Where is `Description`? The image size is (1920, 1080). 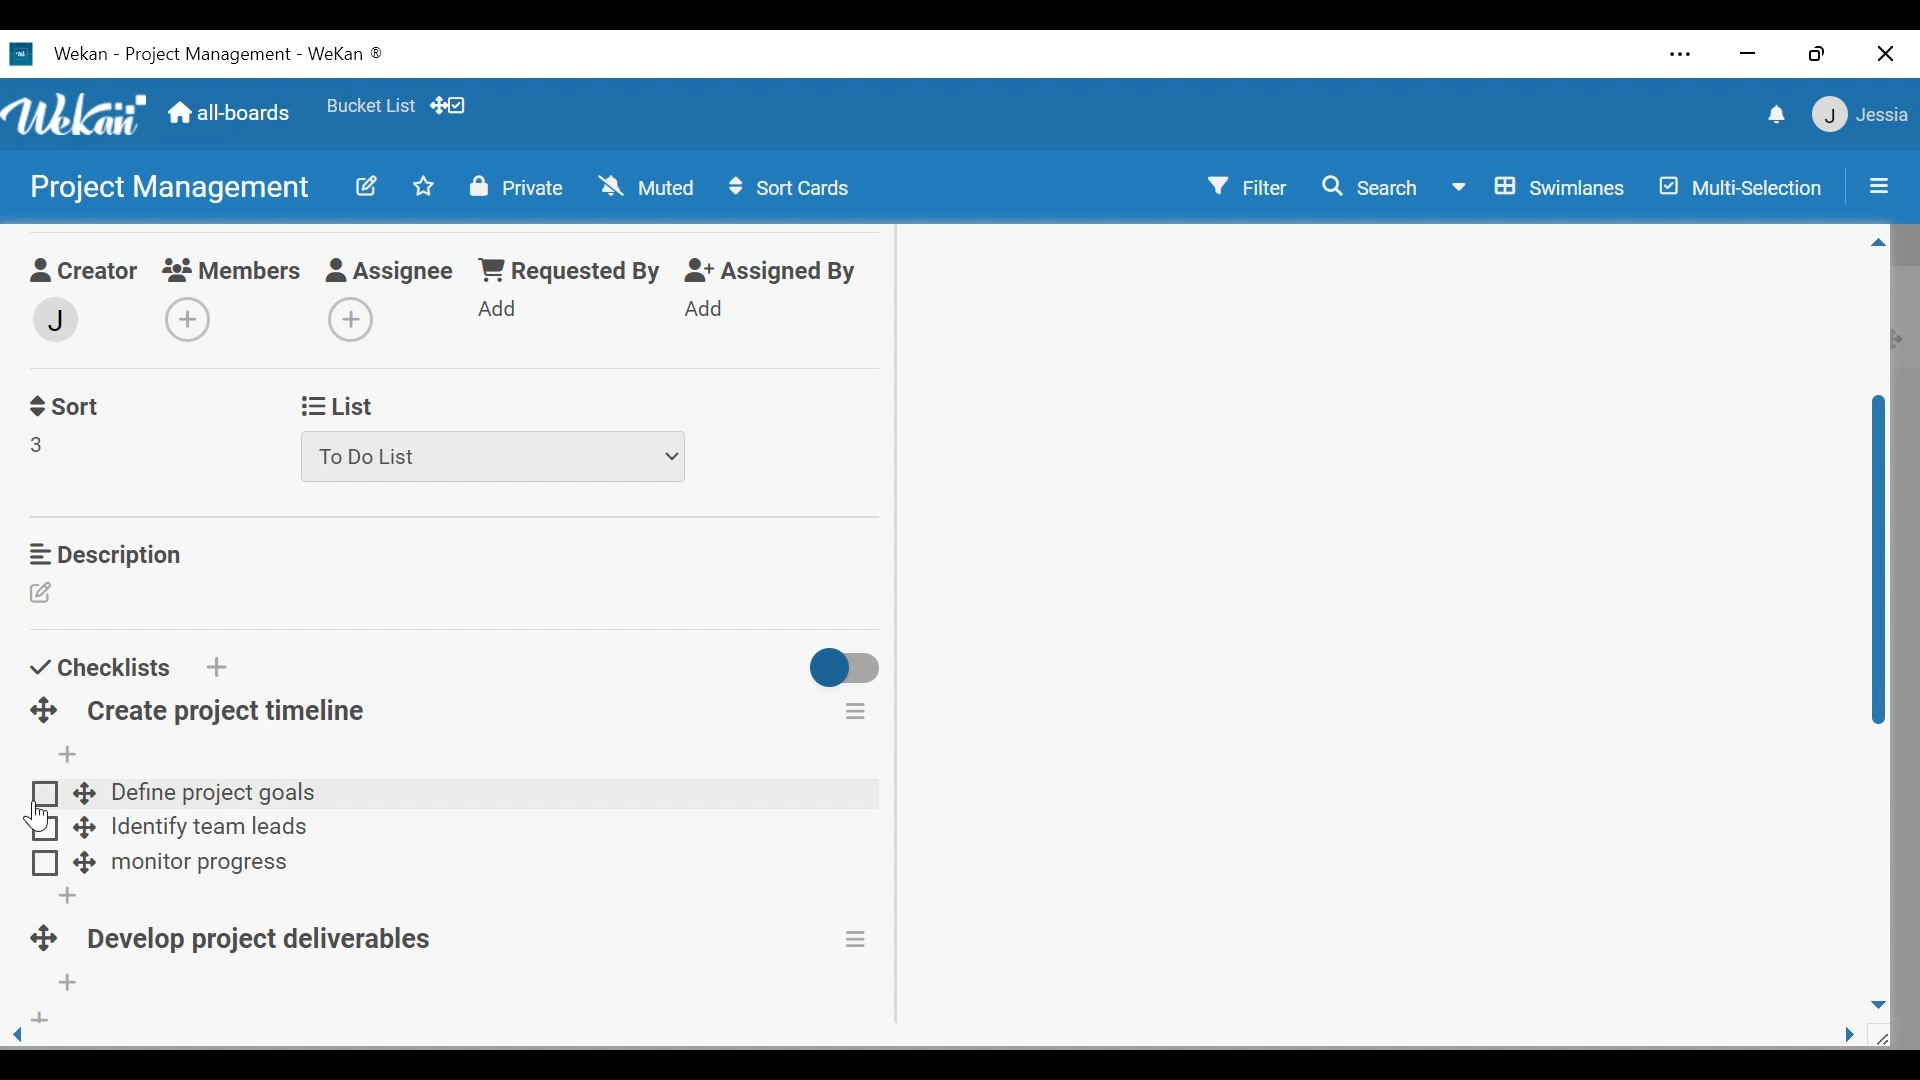 Description is located at coordinates (104, 554).